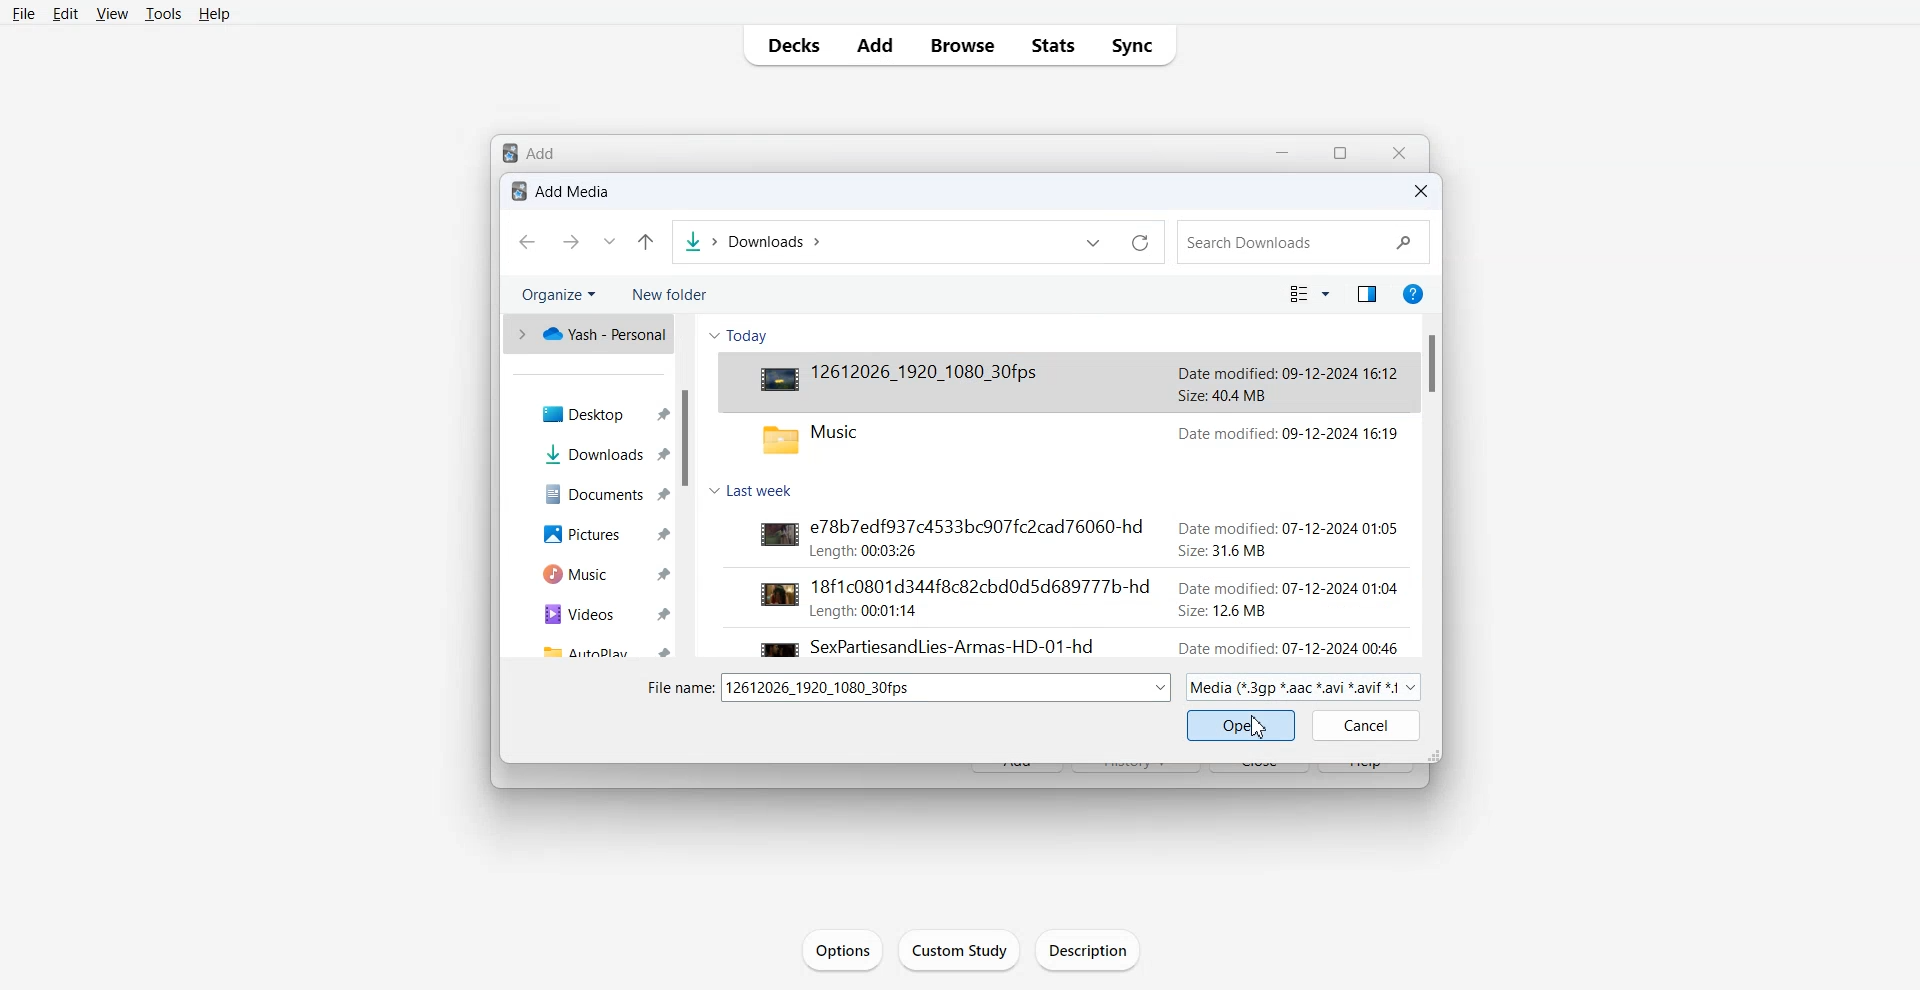 Image resolution: width=1920 pixels, height=990 pixels. What do you see at coordinates (1366, 725) in the screenshot?
I see `Cancel` at bounding box center [1366, 725].